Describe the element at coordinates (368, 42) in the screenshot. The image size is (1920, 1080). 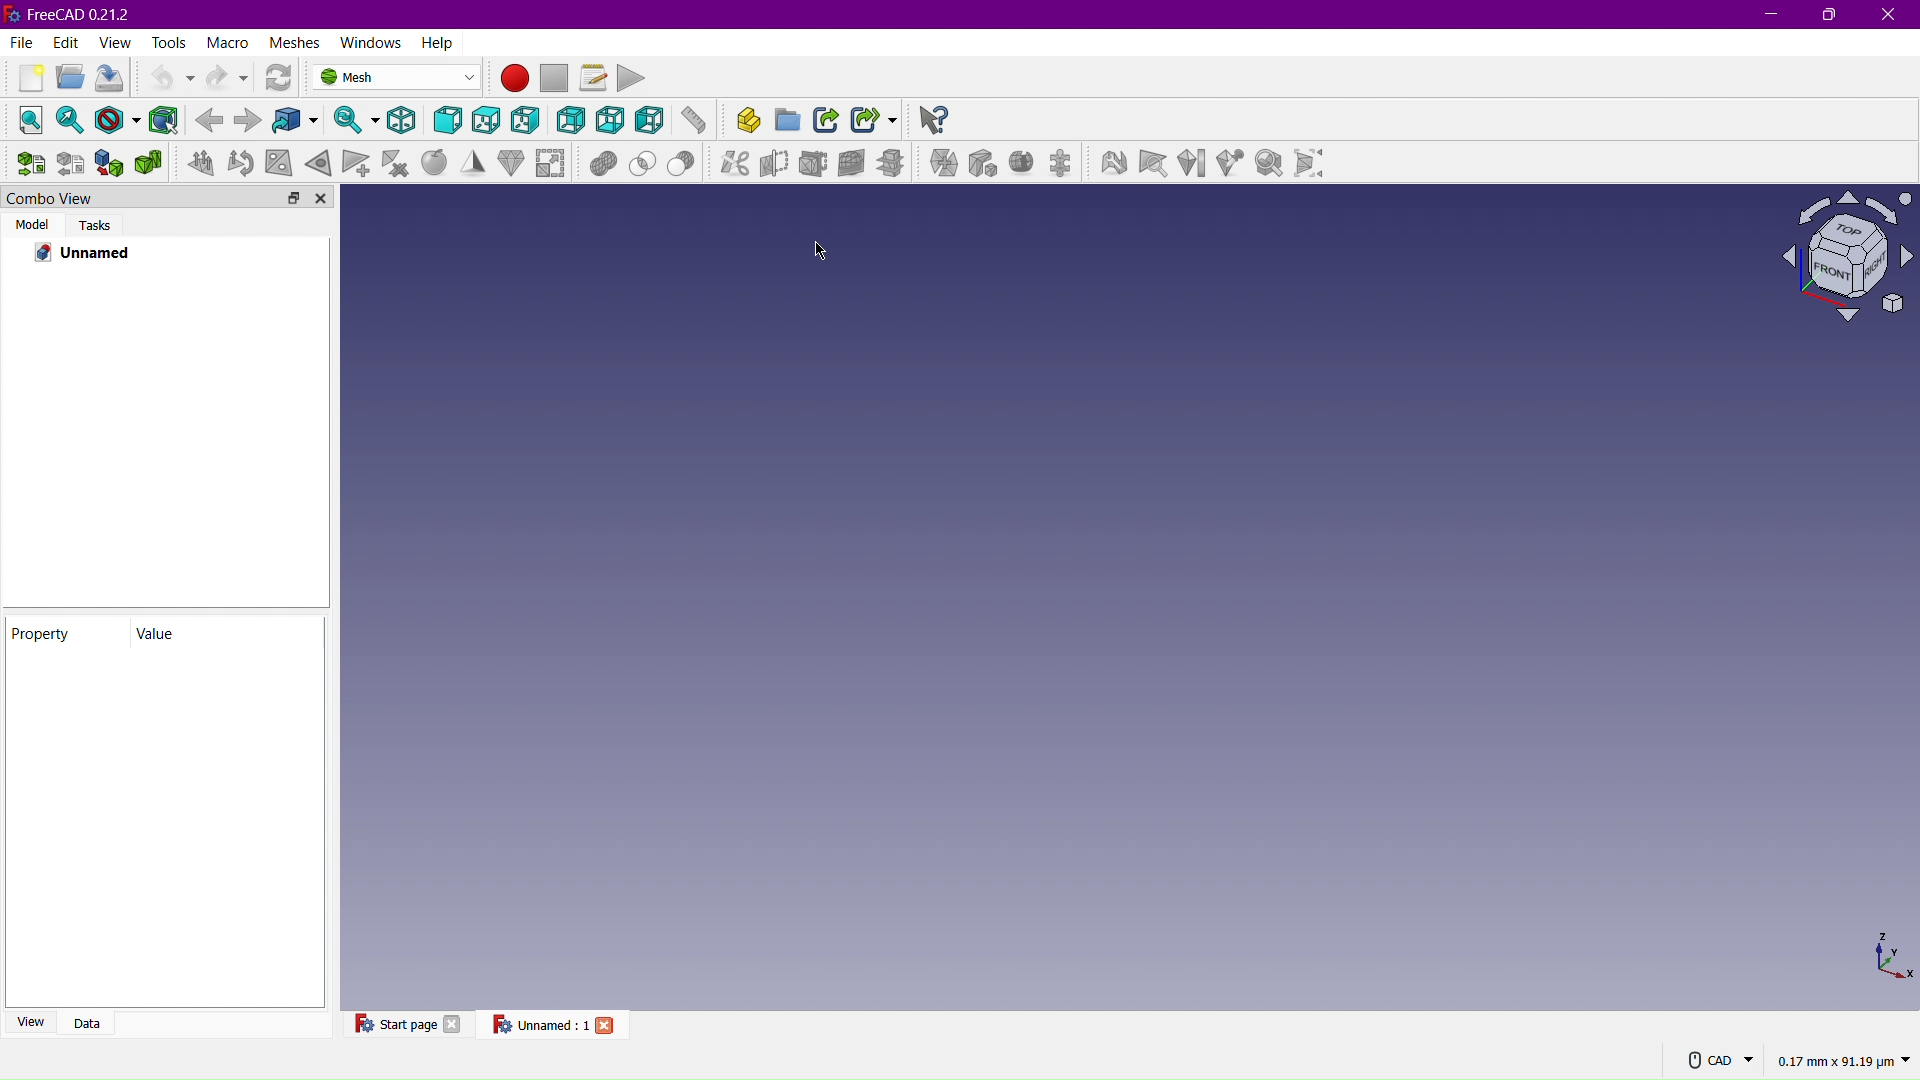
I see `Windows` at that location.